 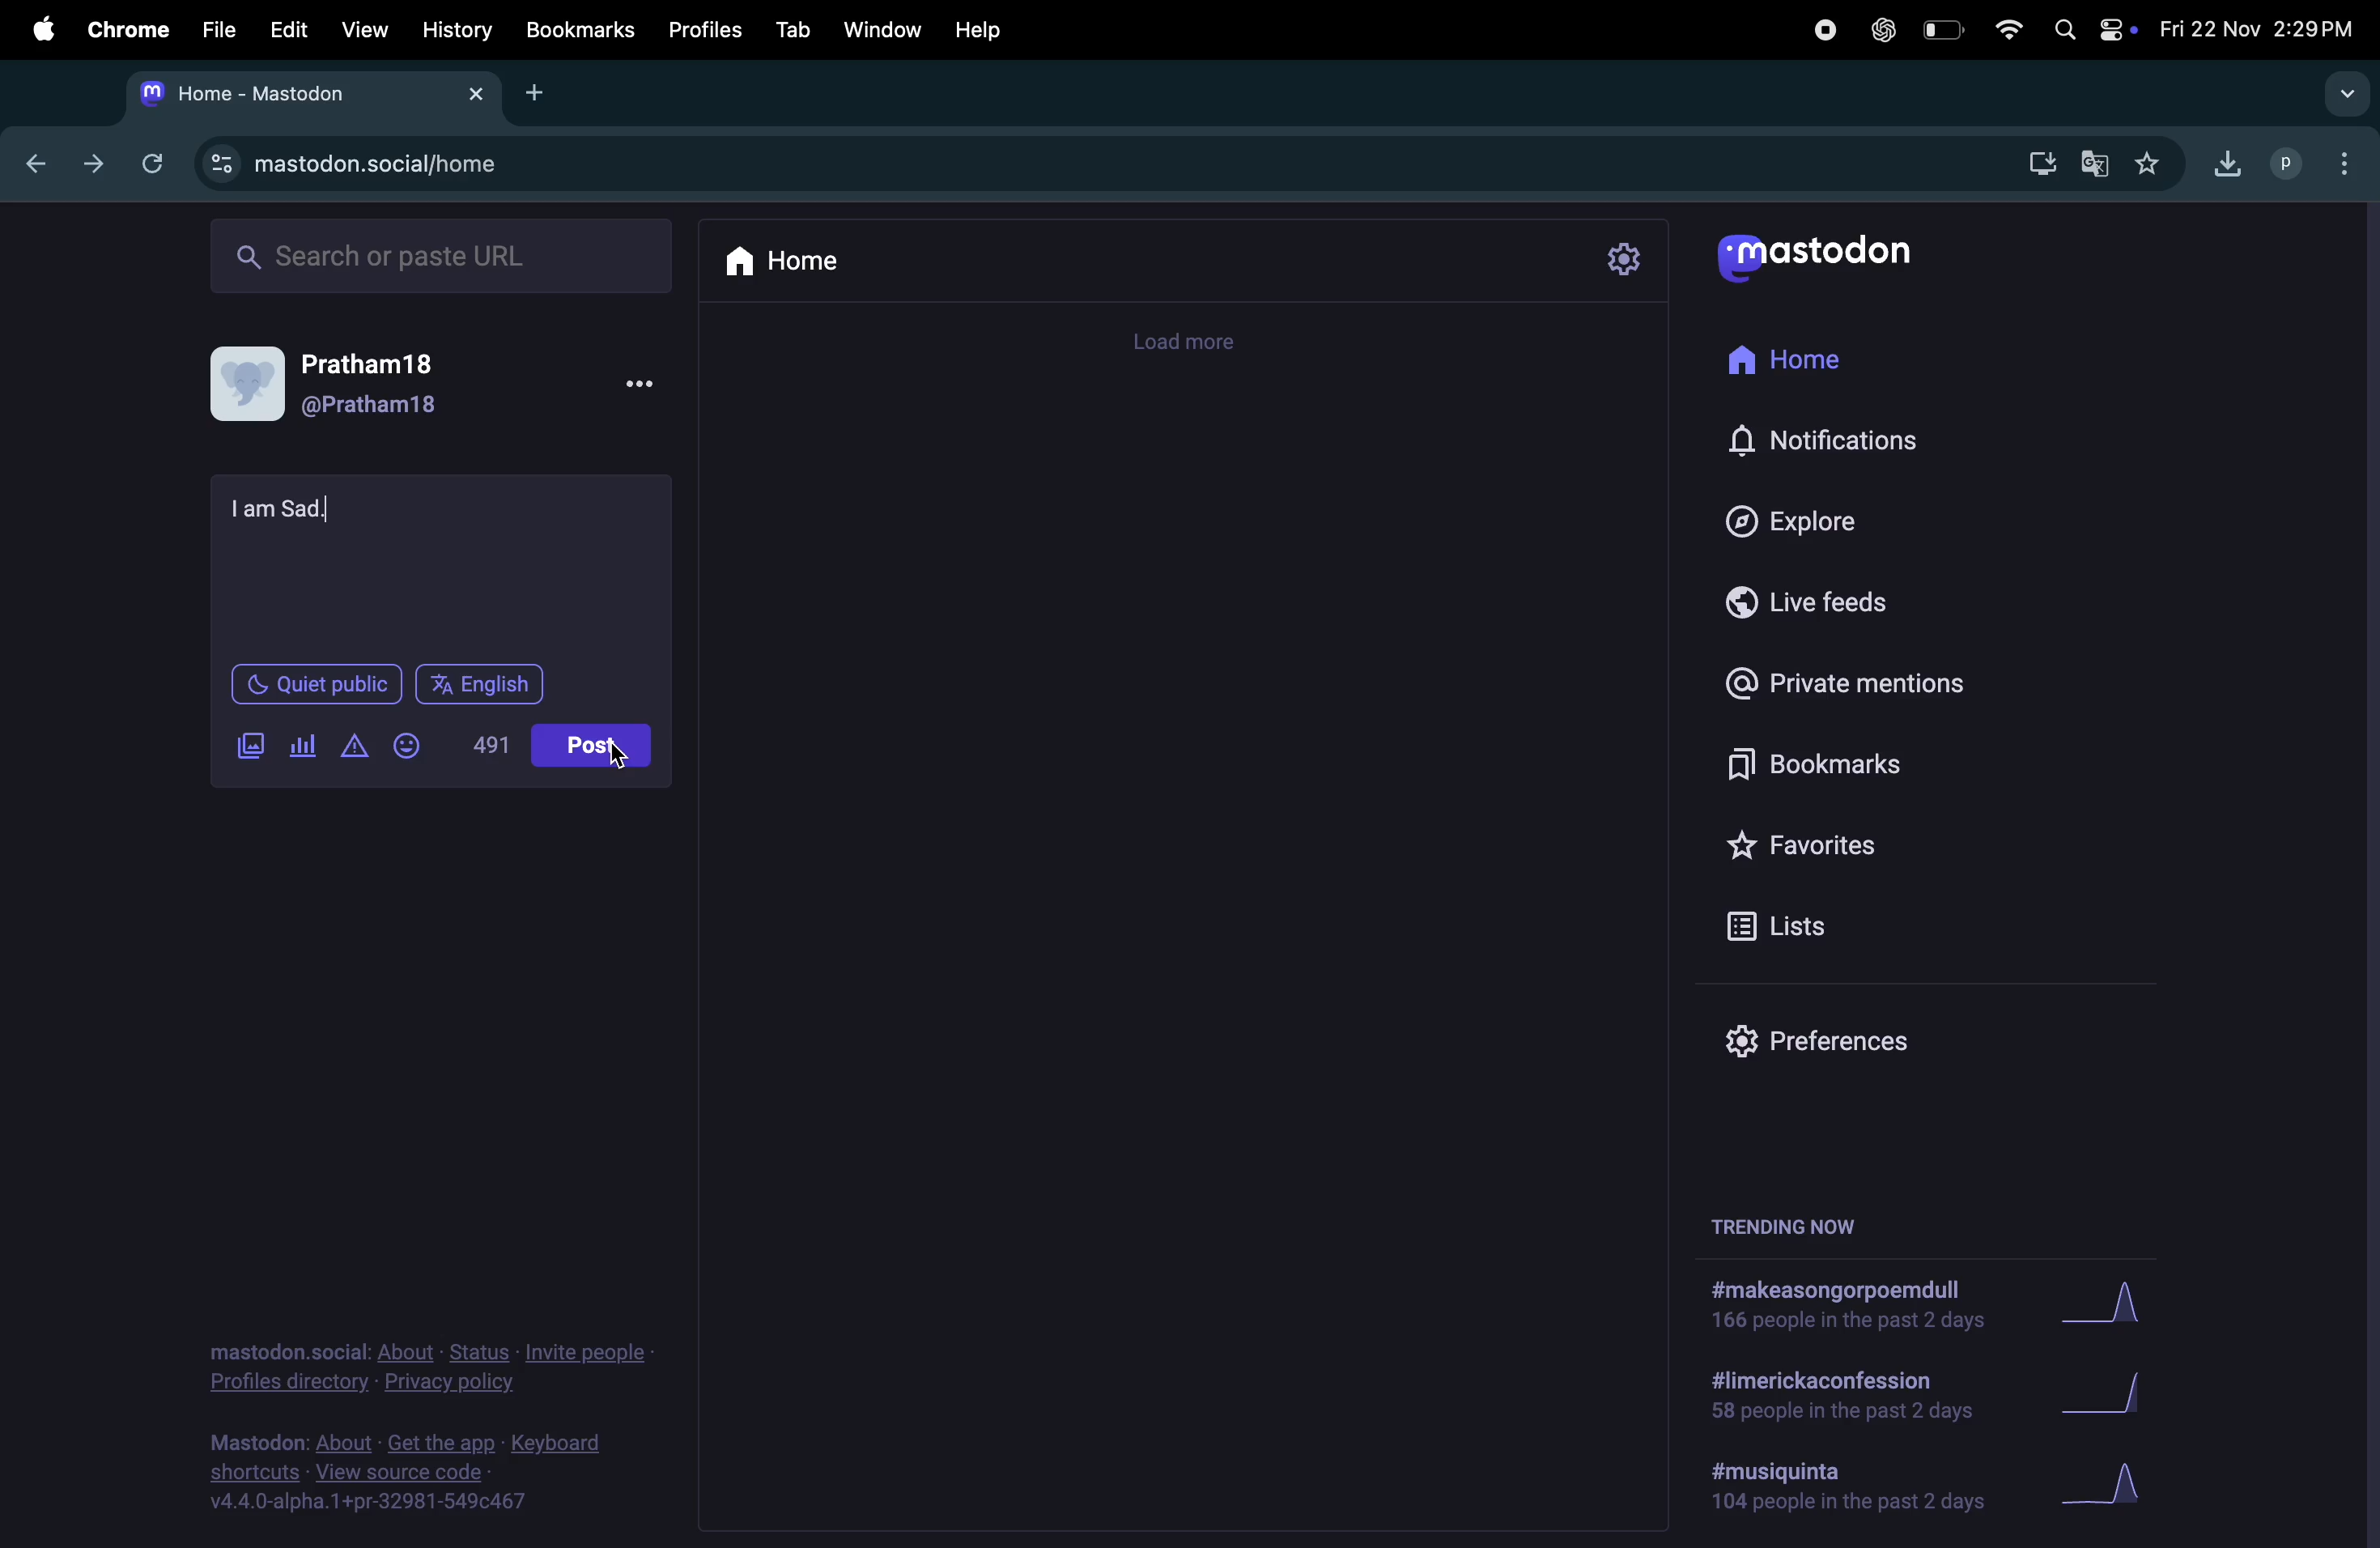 What do you see at coordinates (1946, 30) in the screenshot?
I see `battery` at bounding box center [1946, 30].